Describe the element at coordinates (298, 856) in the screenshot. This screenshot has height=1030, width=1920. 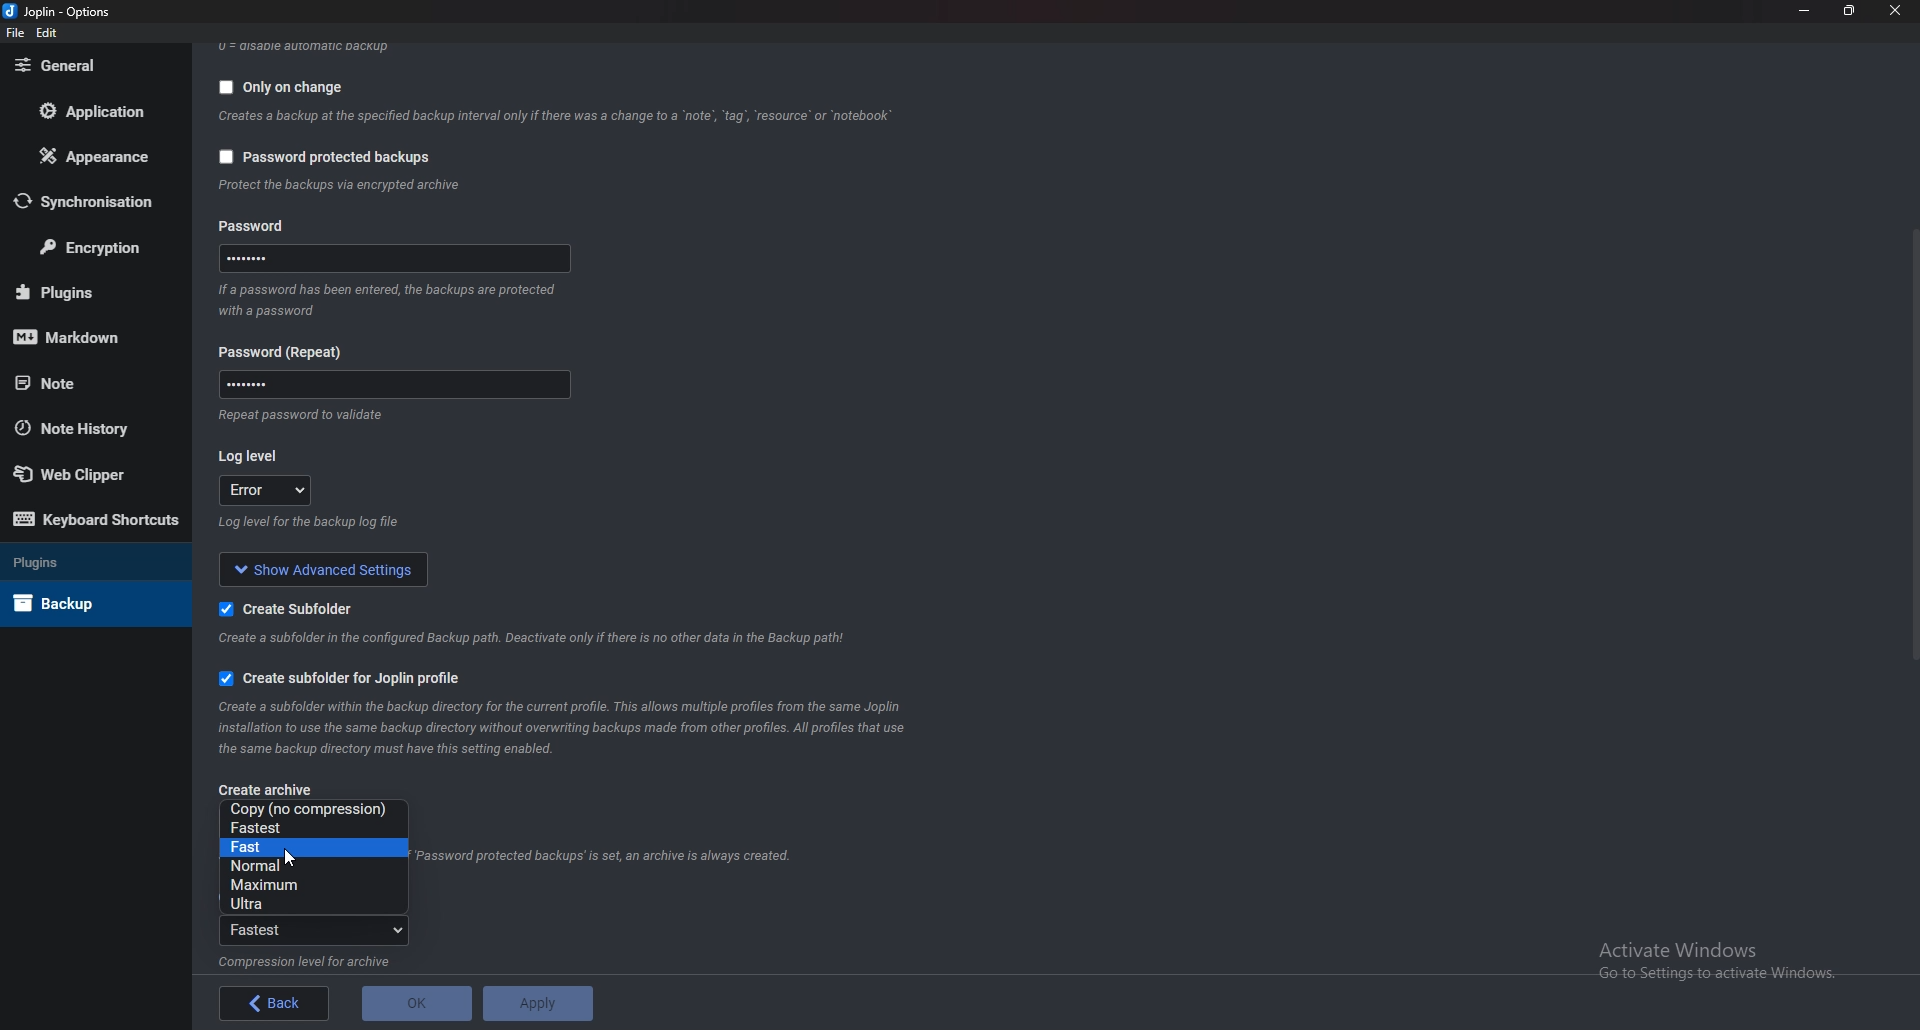
I see `cursor` at that location.